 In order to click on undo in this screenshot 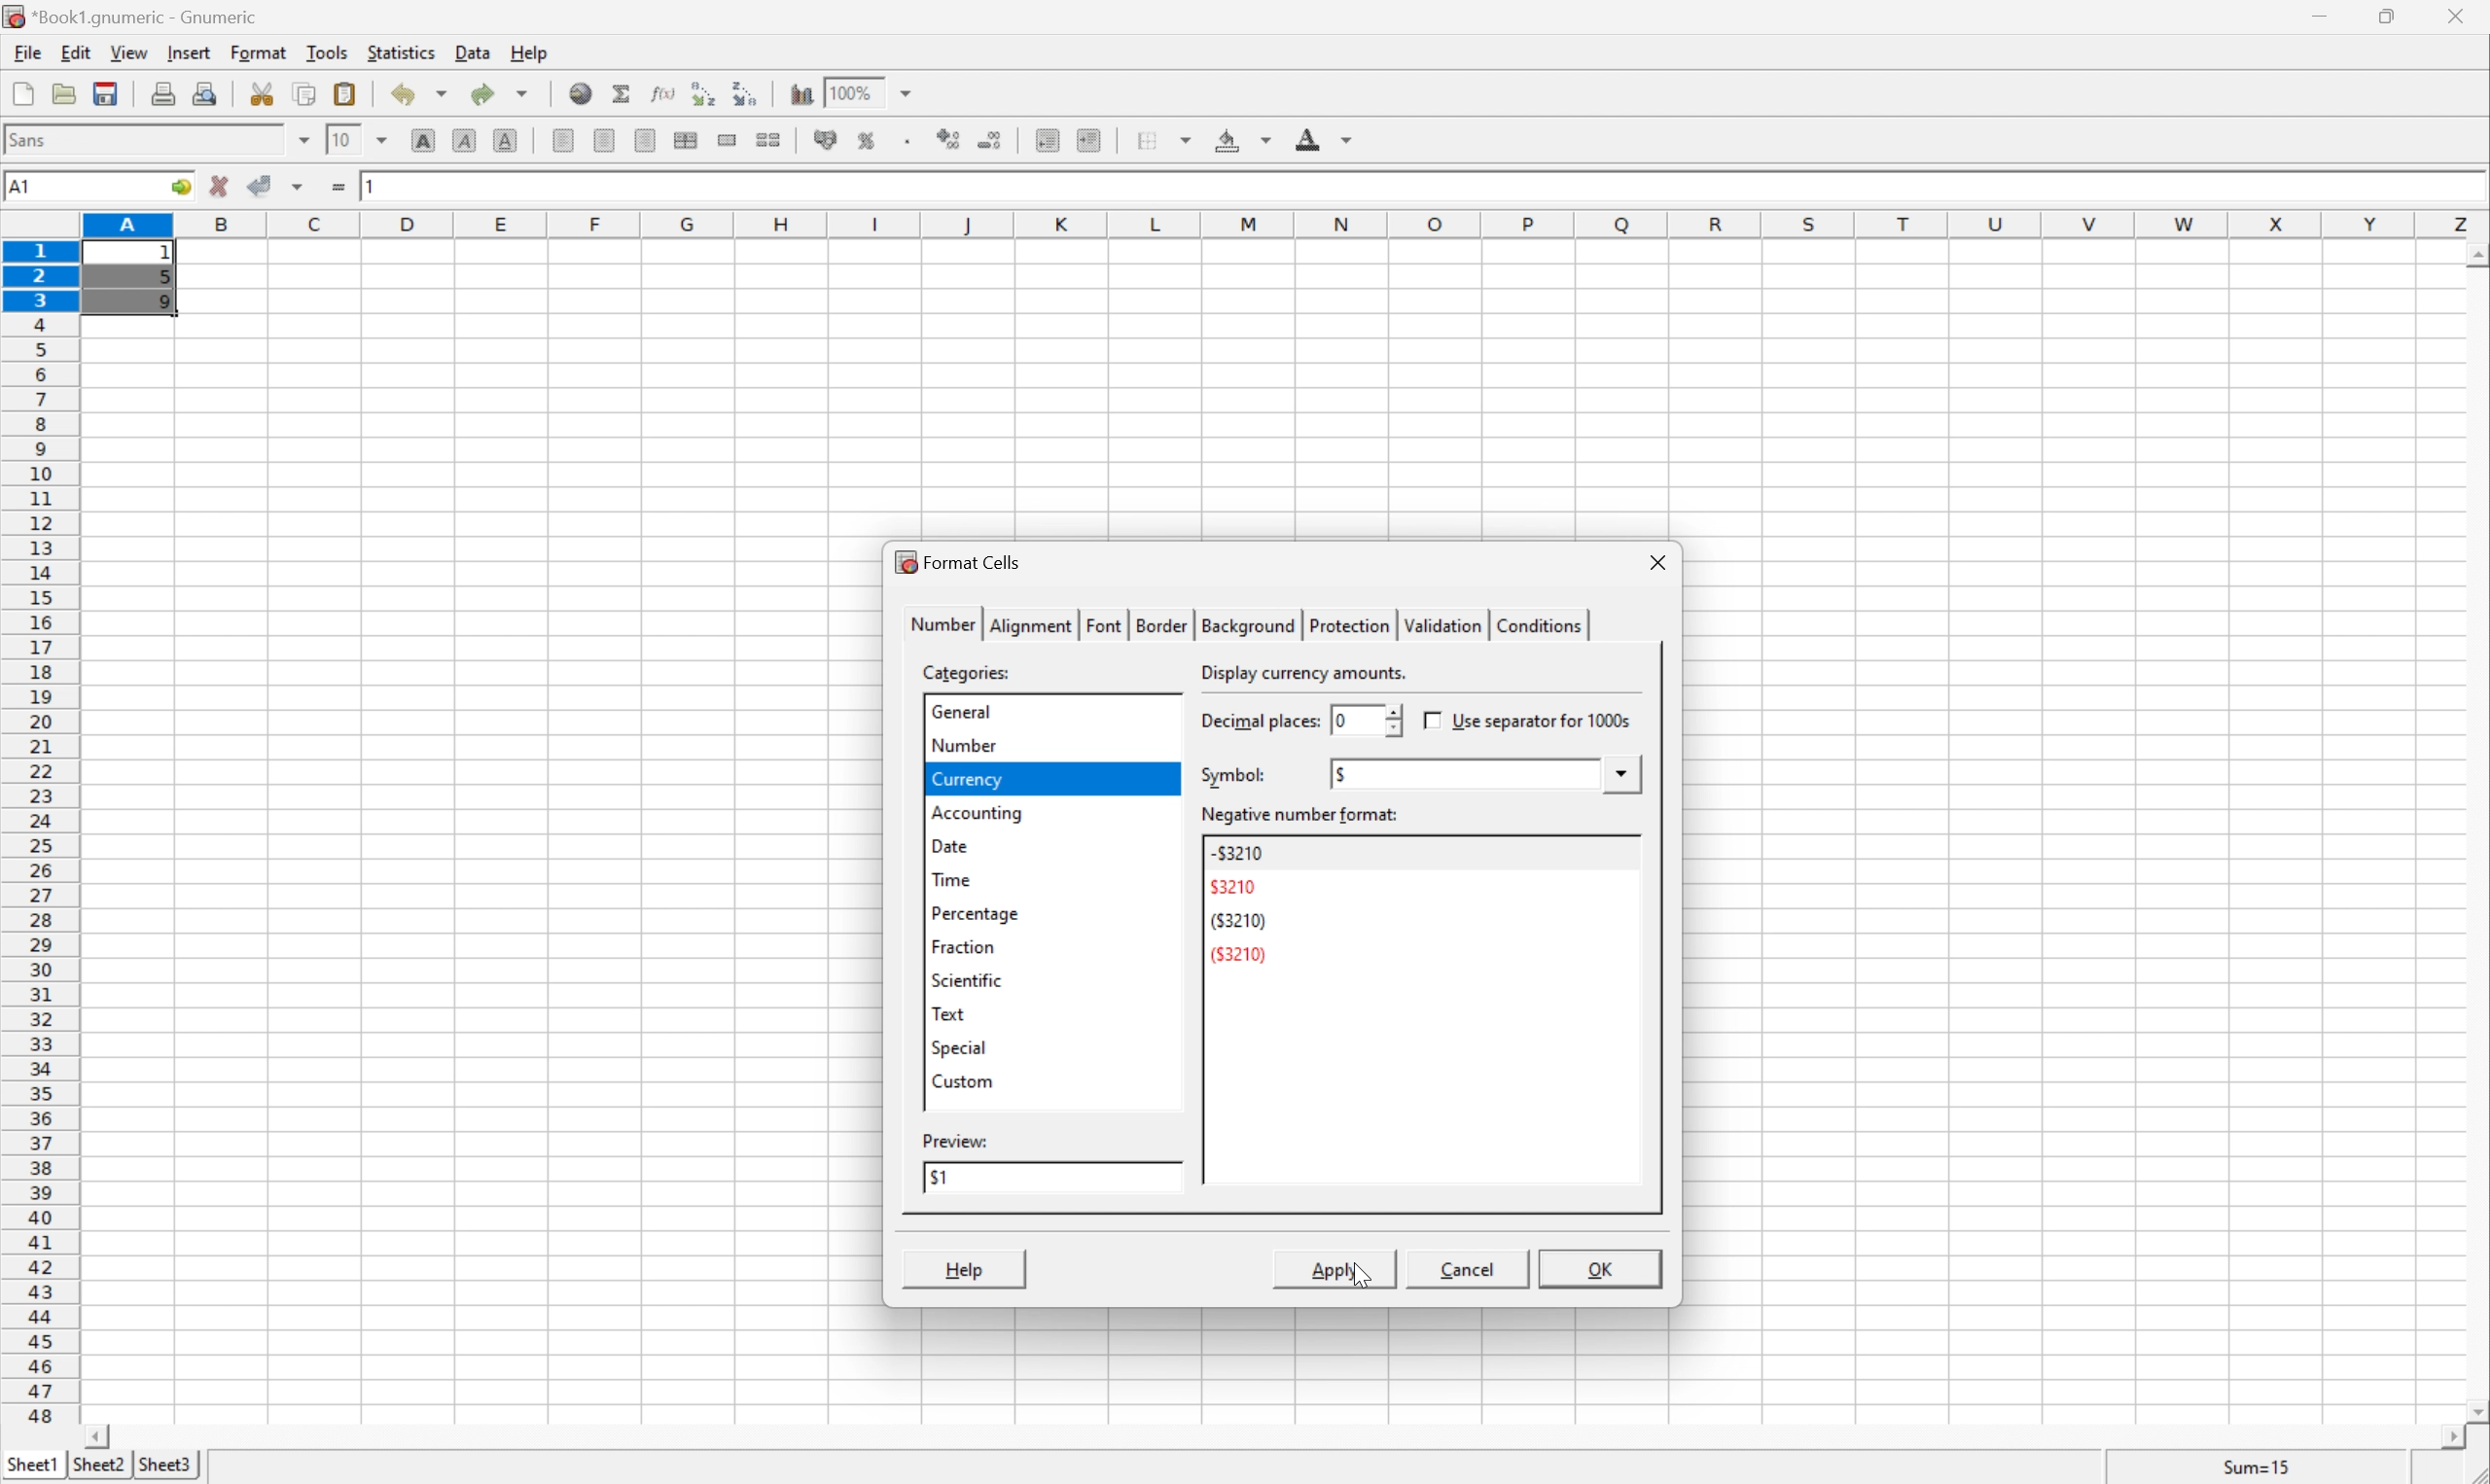, I will do `click(422, 98)`.